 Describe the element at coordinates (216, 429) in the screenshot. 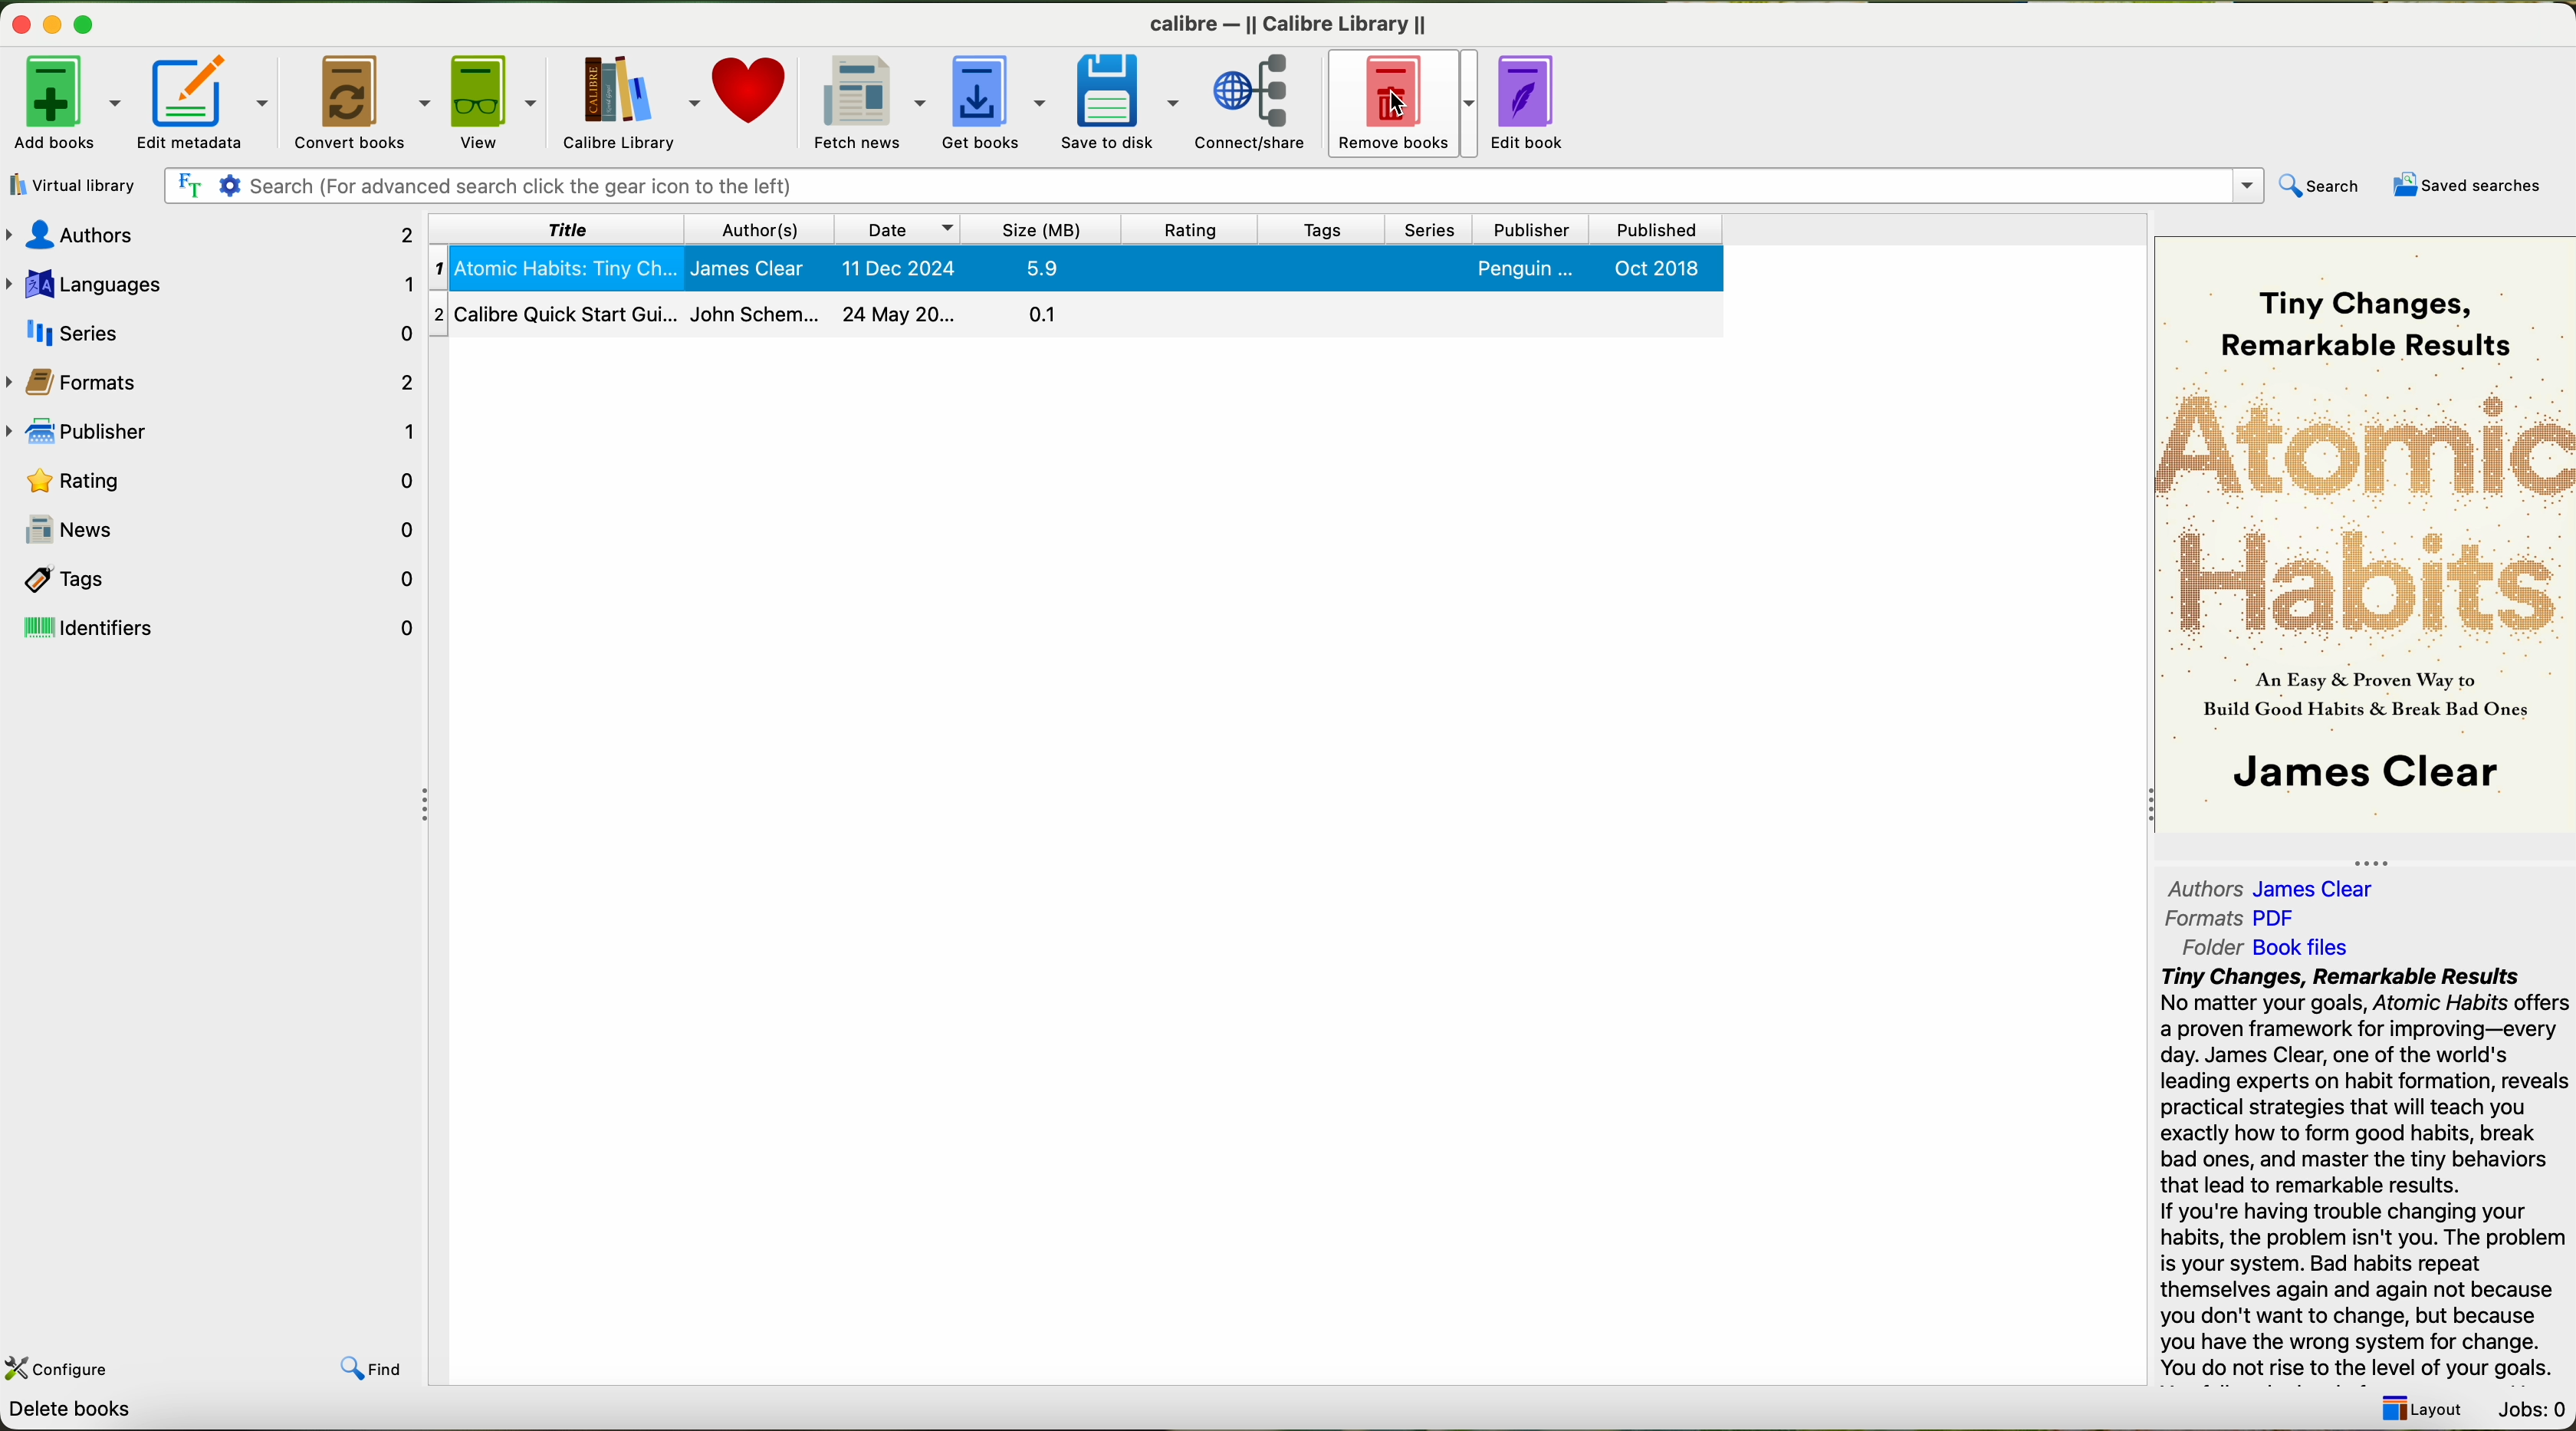

I see `publisher` at that location.